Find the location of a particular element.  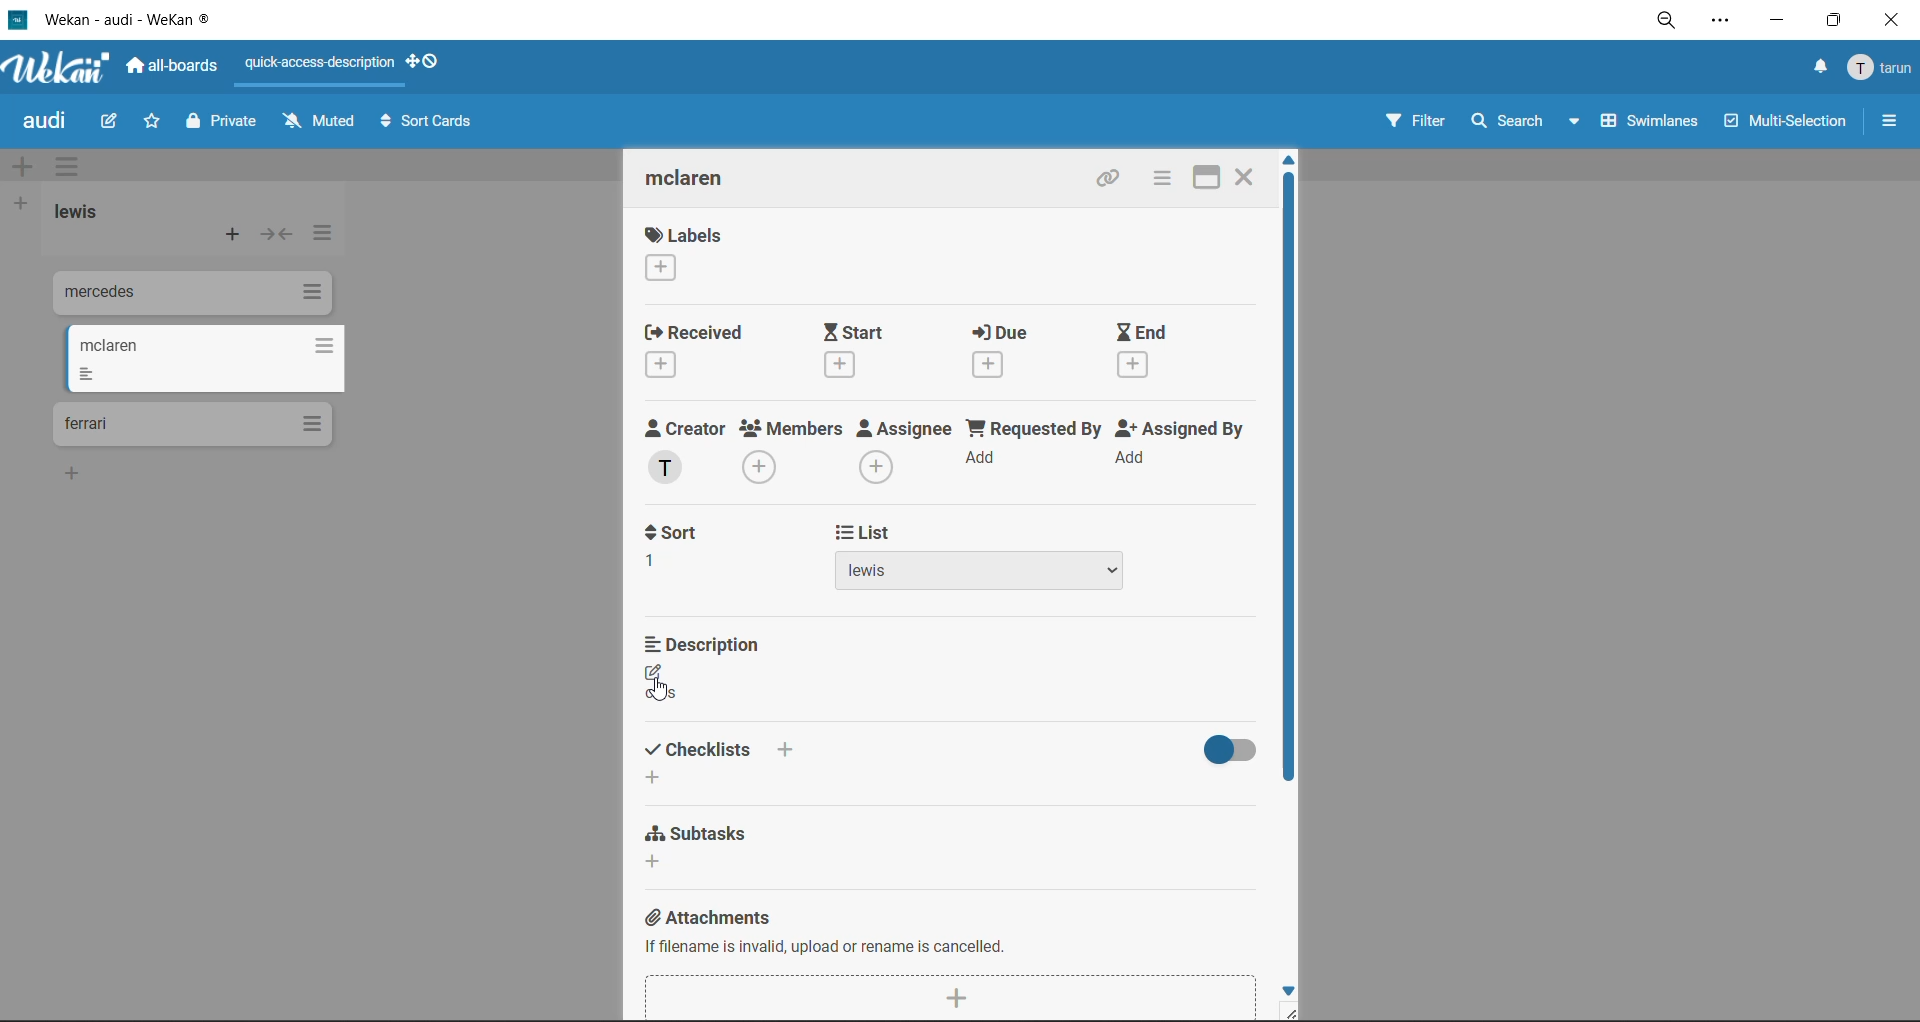

swimlanes is located at coordinates (1643, 126).